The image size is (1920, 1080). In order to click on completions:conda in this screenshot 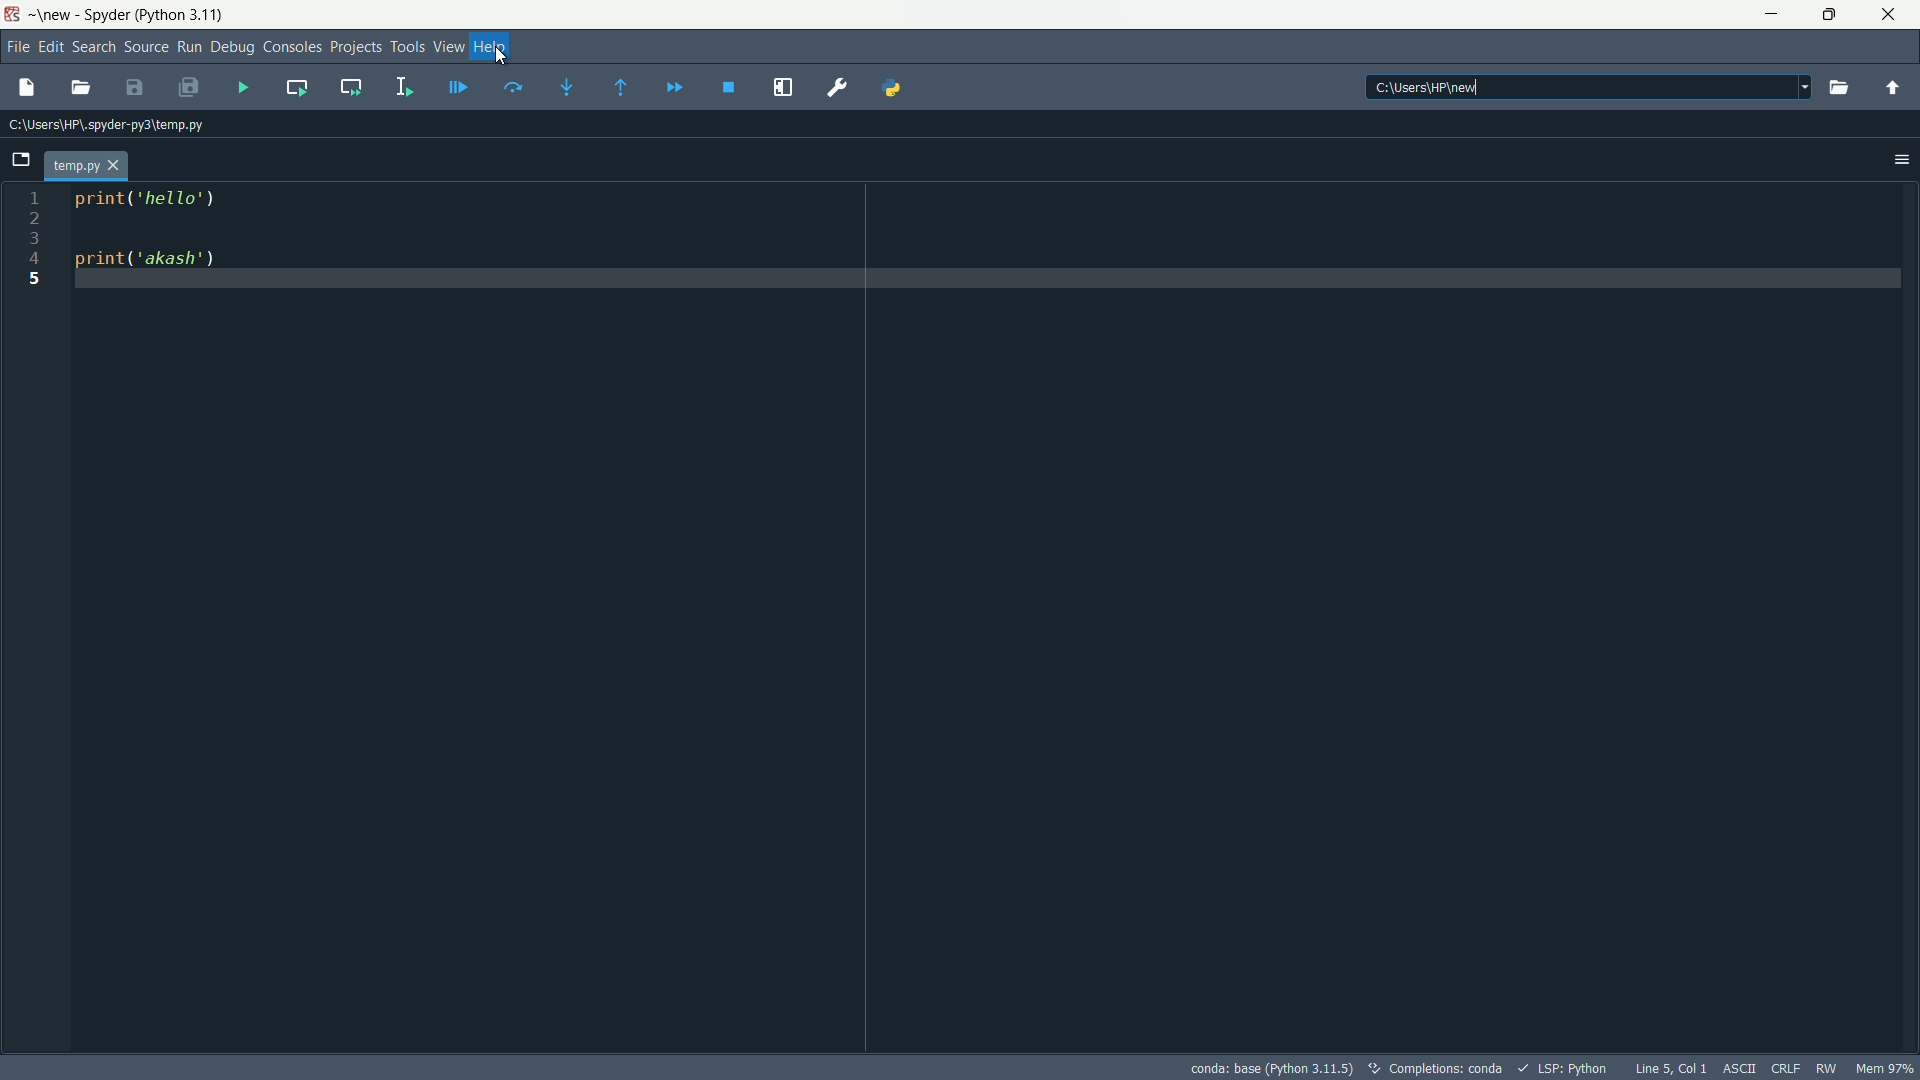, I will do `click(1438, 1068)`.